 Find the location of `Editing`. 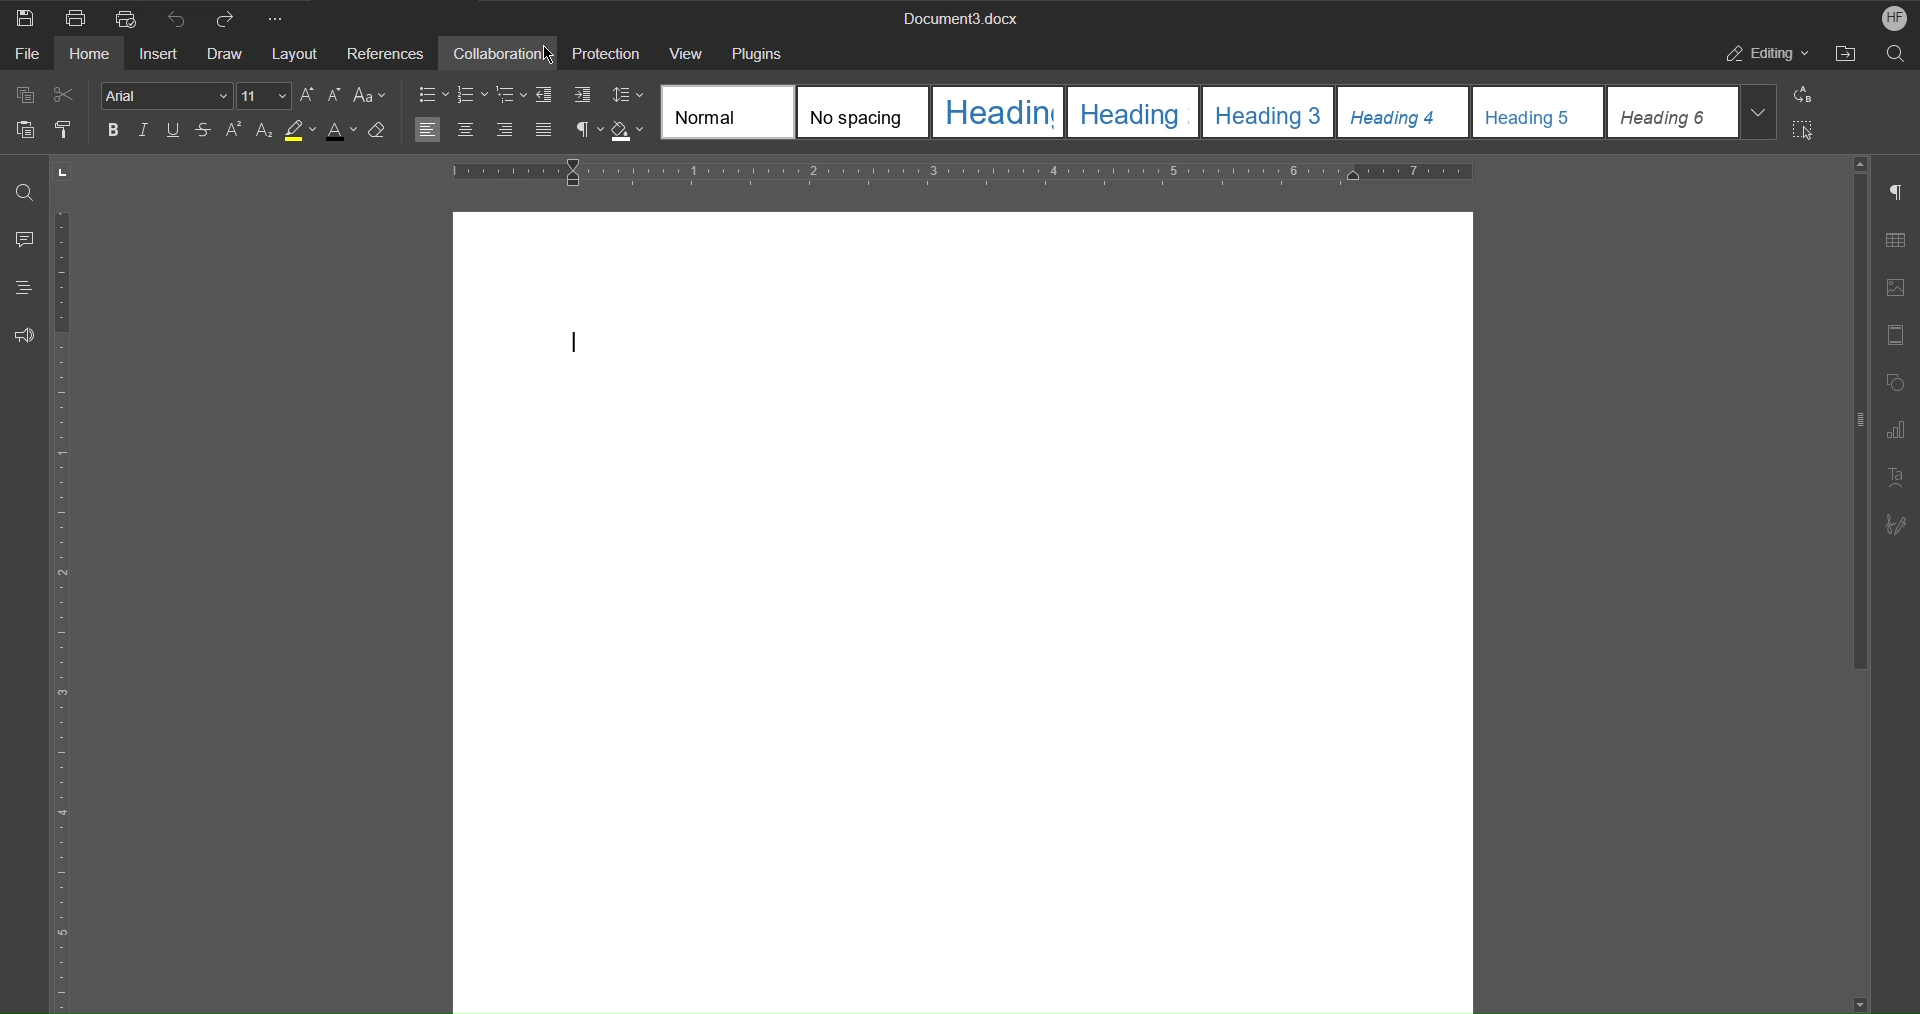

Editing is located at coordinates (1765, 55).